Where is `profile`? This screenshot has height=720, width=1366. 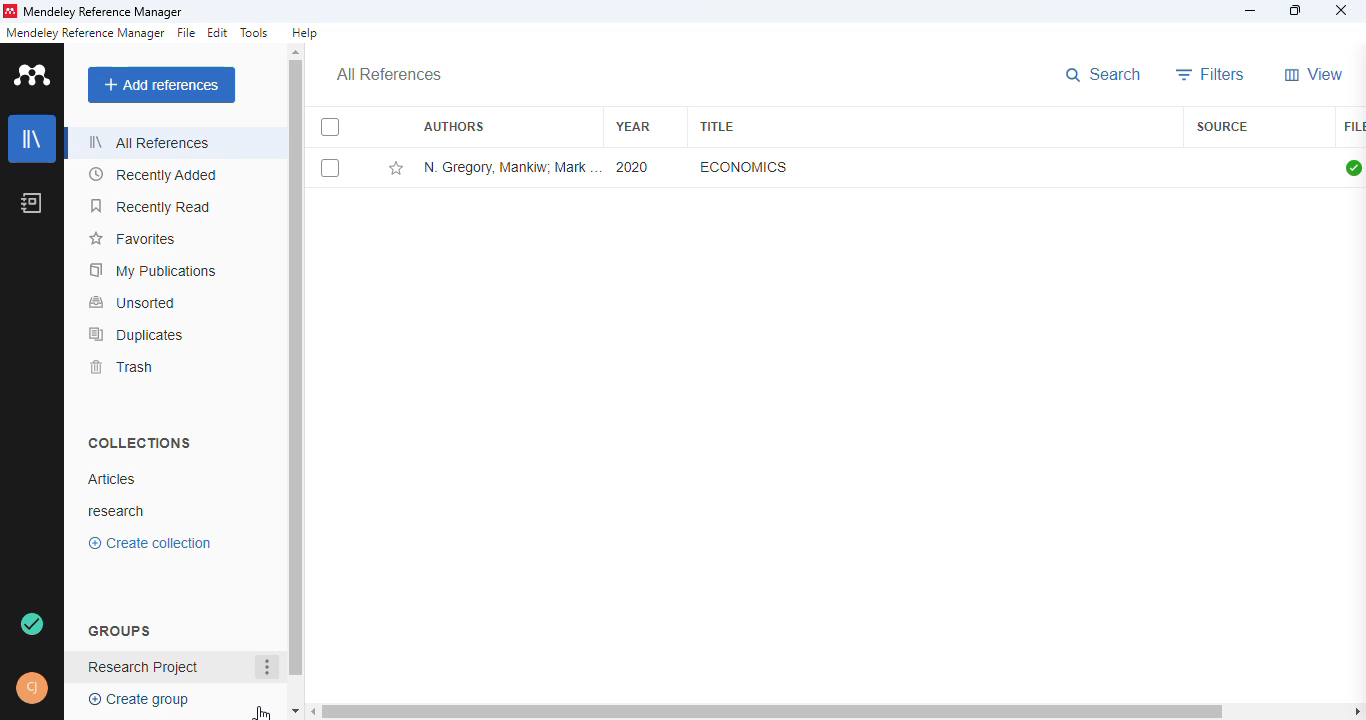
profile is located at coordinates (32, 689).